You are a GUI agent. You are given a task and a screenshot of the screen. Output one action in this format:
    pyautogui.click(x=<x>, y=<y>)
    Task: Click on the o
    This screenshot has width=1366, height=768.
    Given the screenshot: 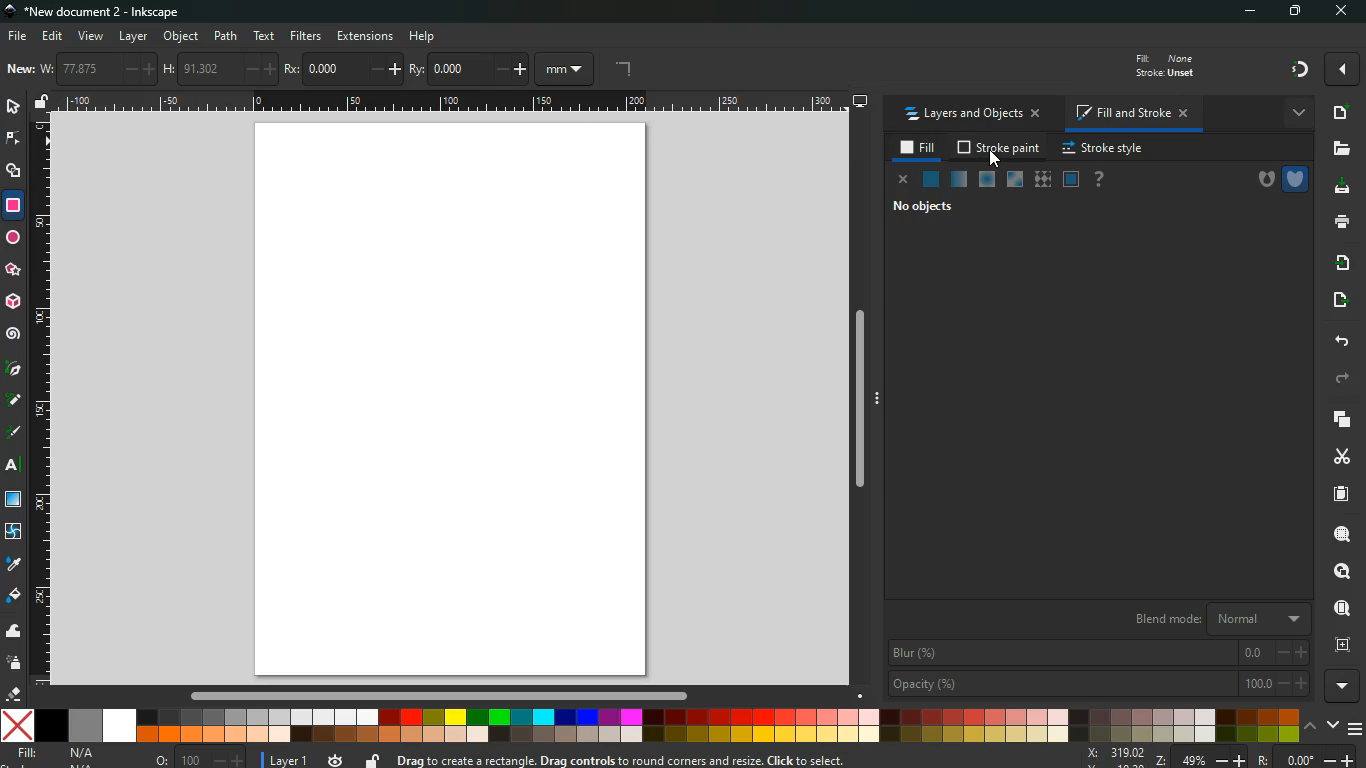 What is the action you would take?
    pyautogui.click(x=195, y=758)
    